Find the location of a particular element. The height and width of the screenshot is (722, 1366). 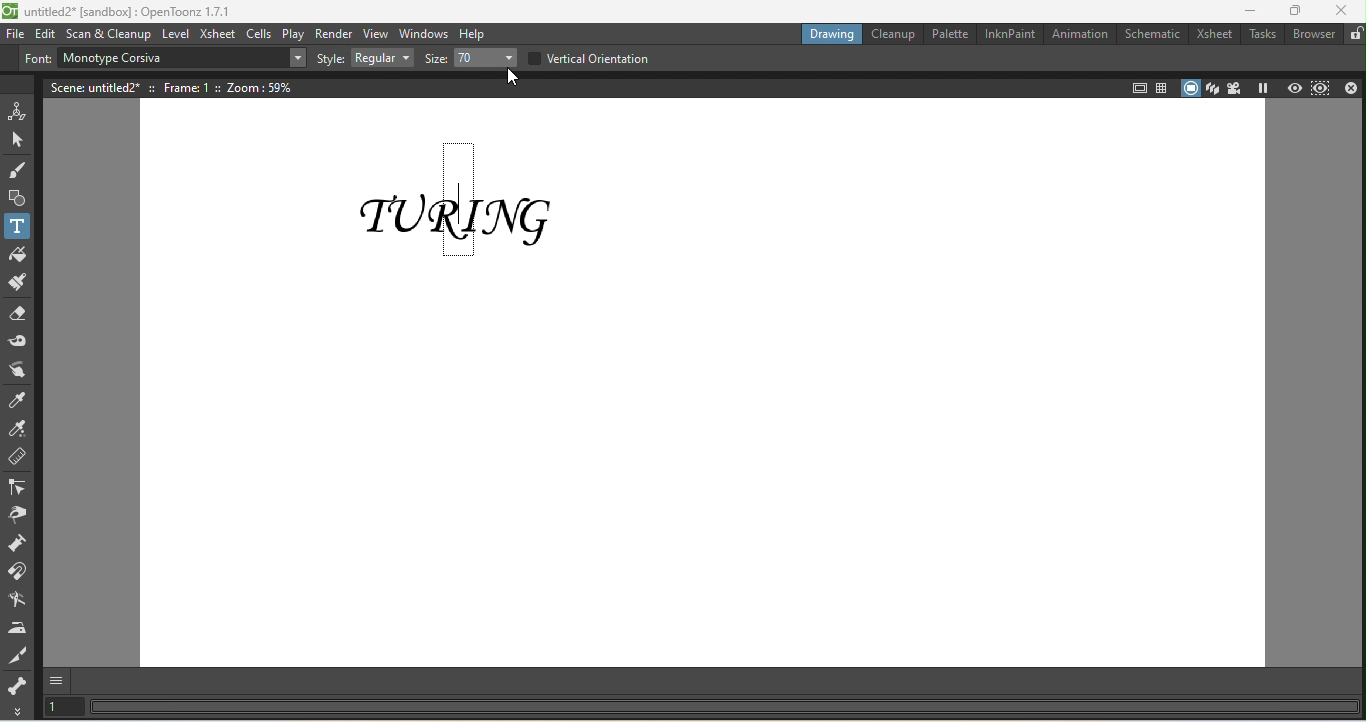

Sub camera preview is located at coordinates (1320, 88).